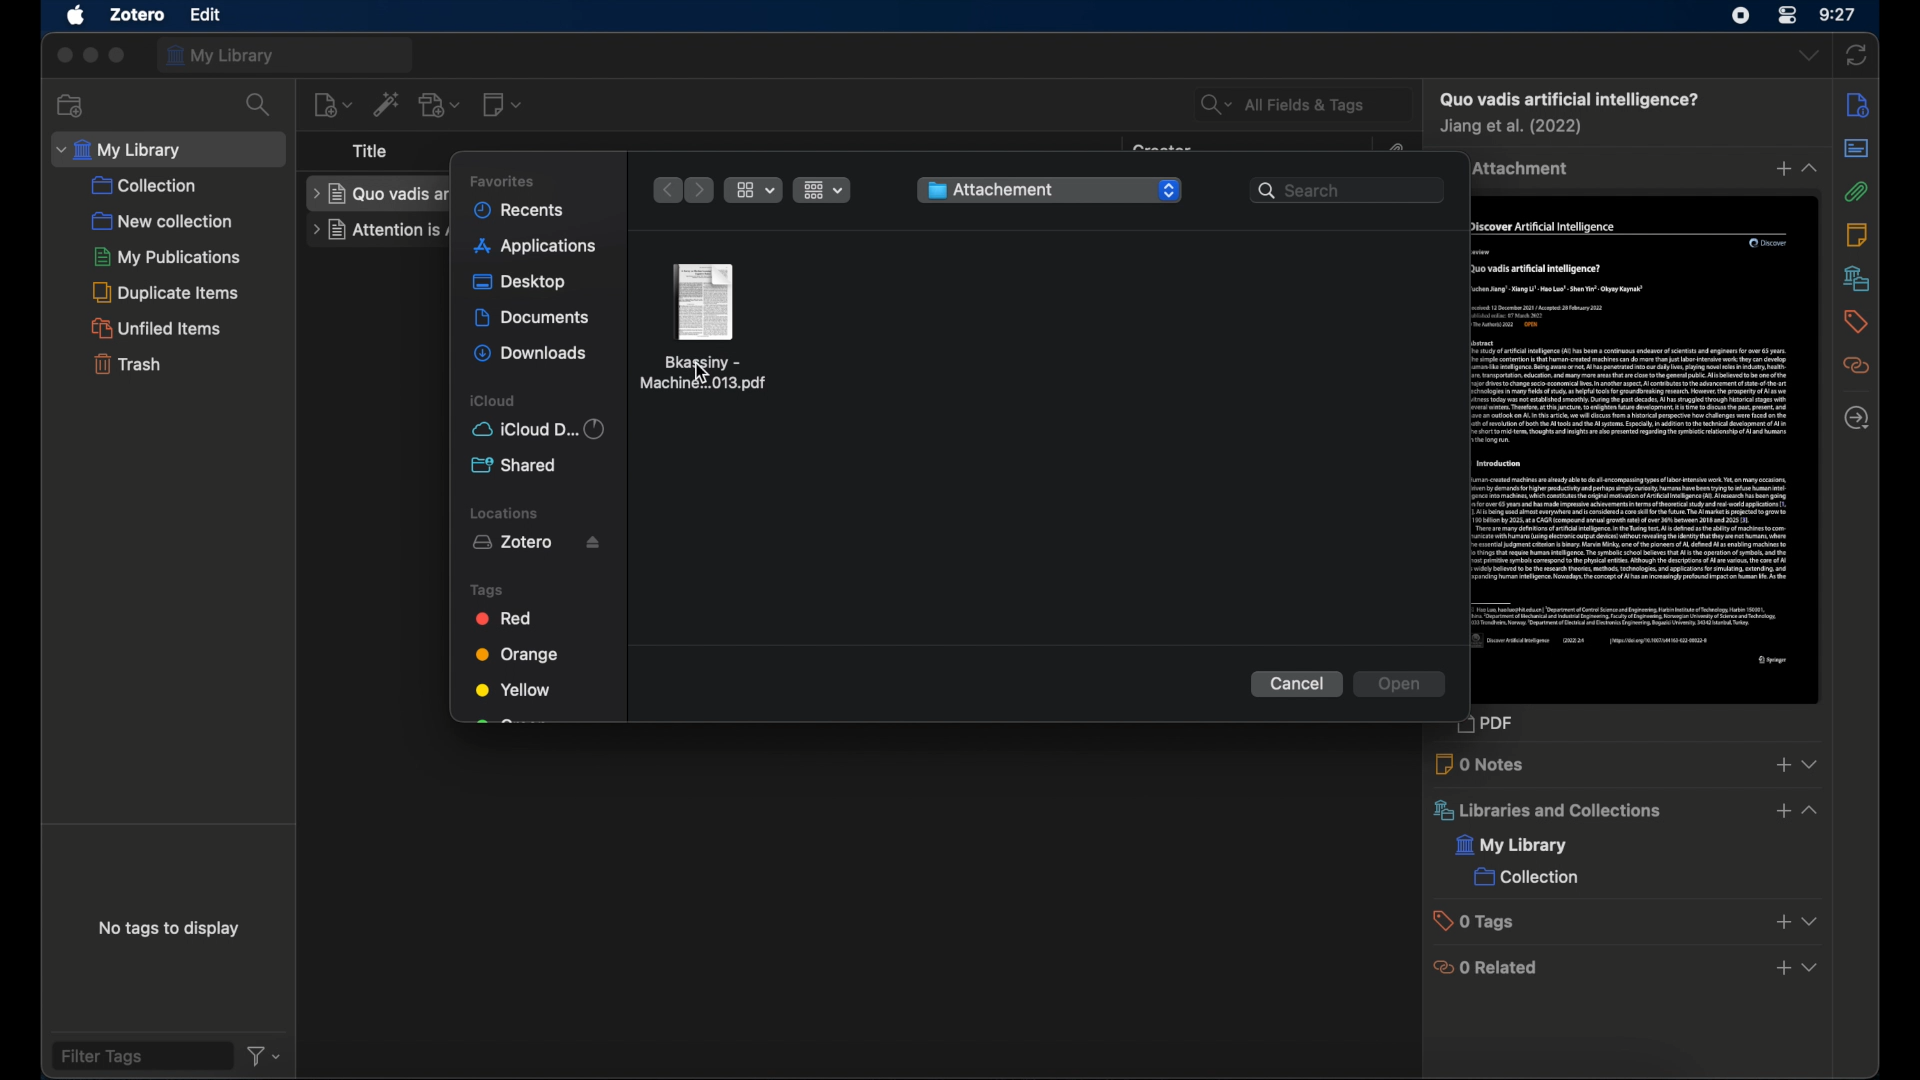 Image resolution: width=1920 pixels, height=1080 pixels. What do you see at coordinates (1855, 148) in the screenshot?
I see `abstract` at bounding box center [1855, 148].